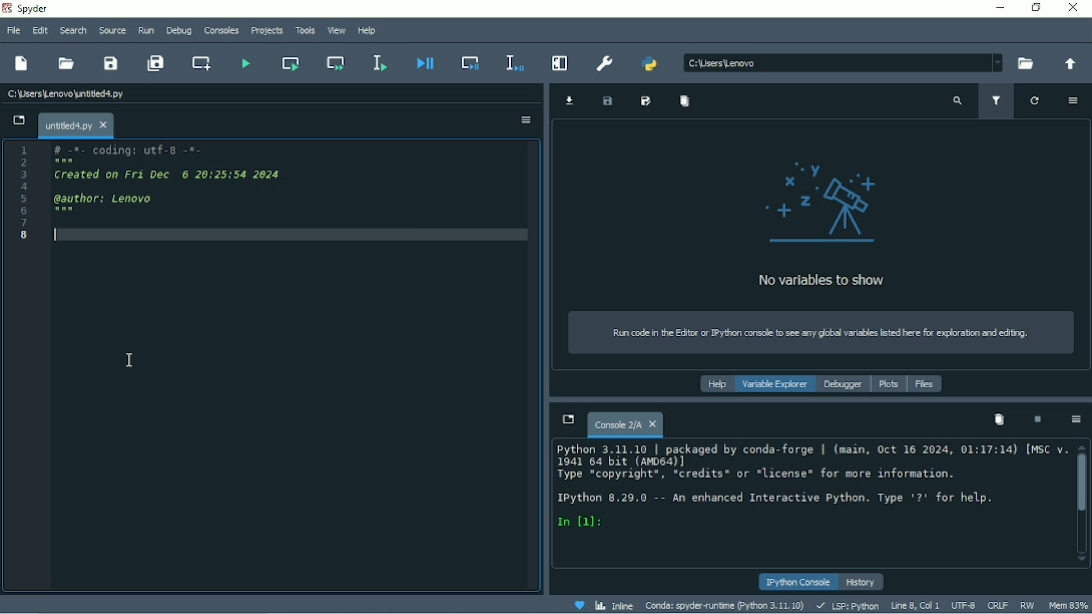 Image resolution: width=1092 pixels, height=614 pixels. What do you see at coordinates (155, 63) in the screenshot?
I see `Save all files` at bounding box center [155, 63].